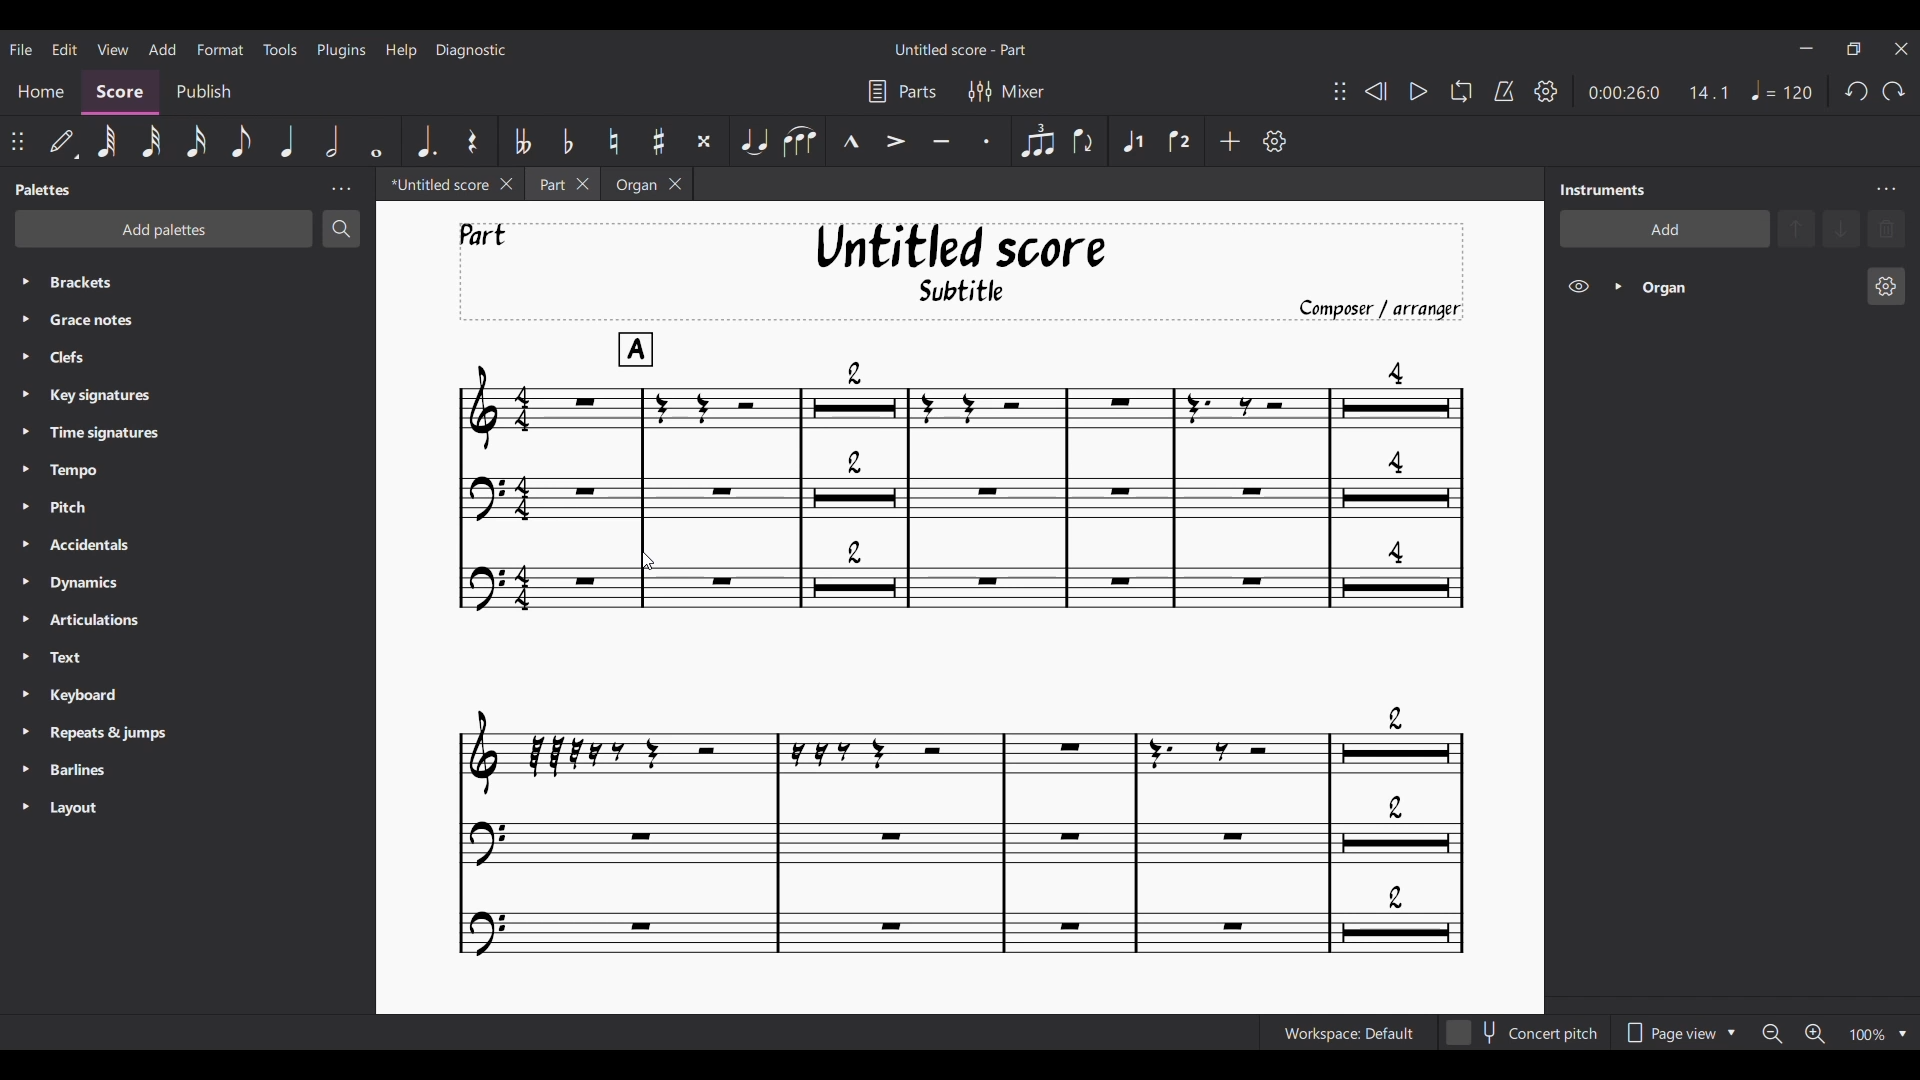 The width and height of the screenshot is (1920, 1080). What do you see at coordinates (961, 49) in the screenshot?
I see `Name of current score` at bounding box center [961, 49].